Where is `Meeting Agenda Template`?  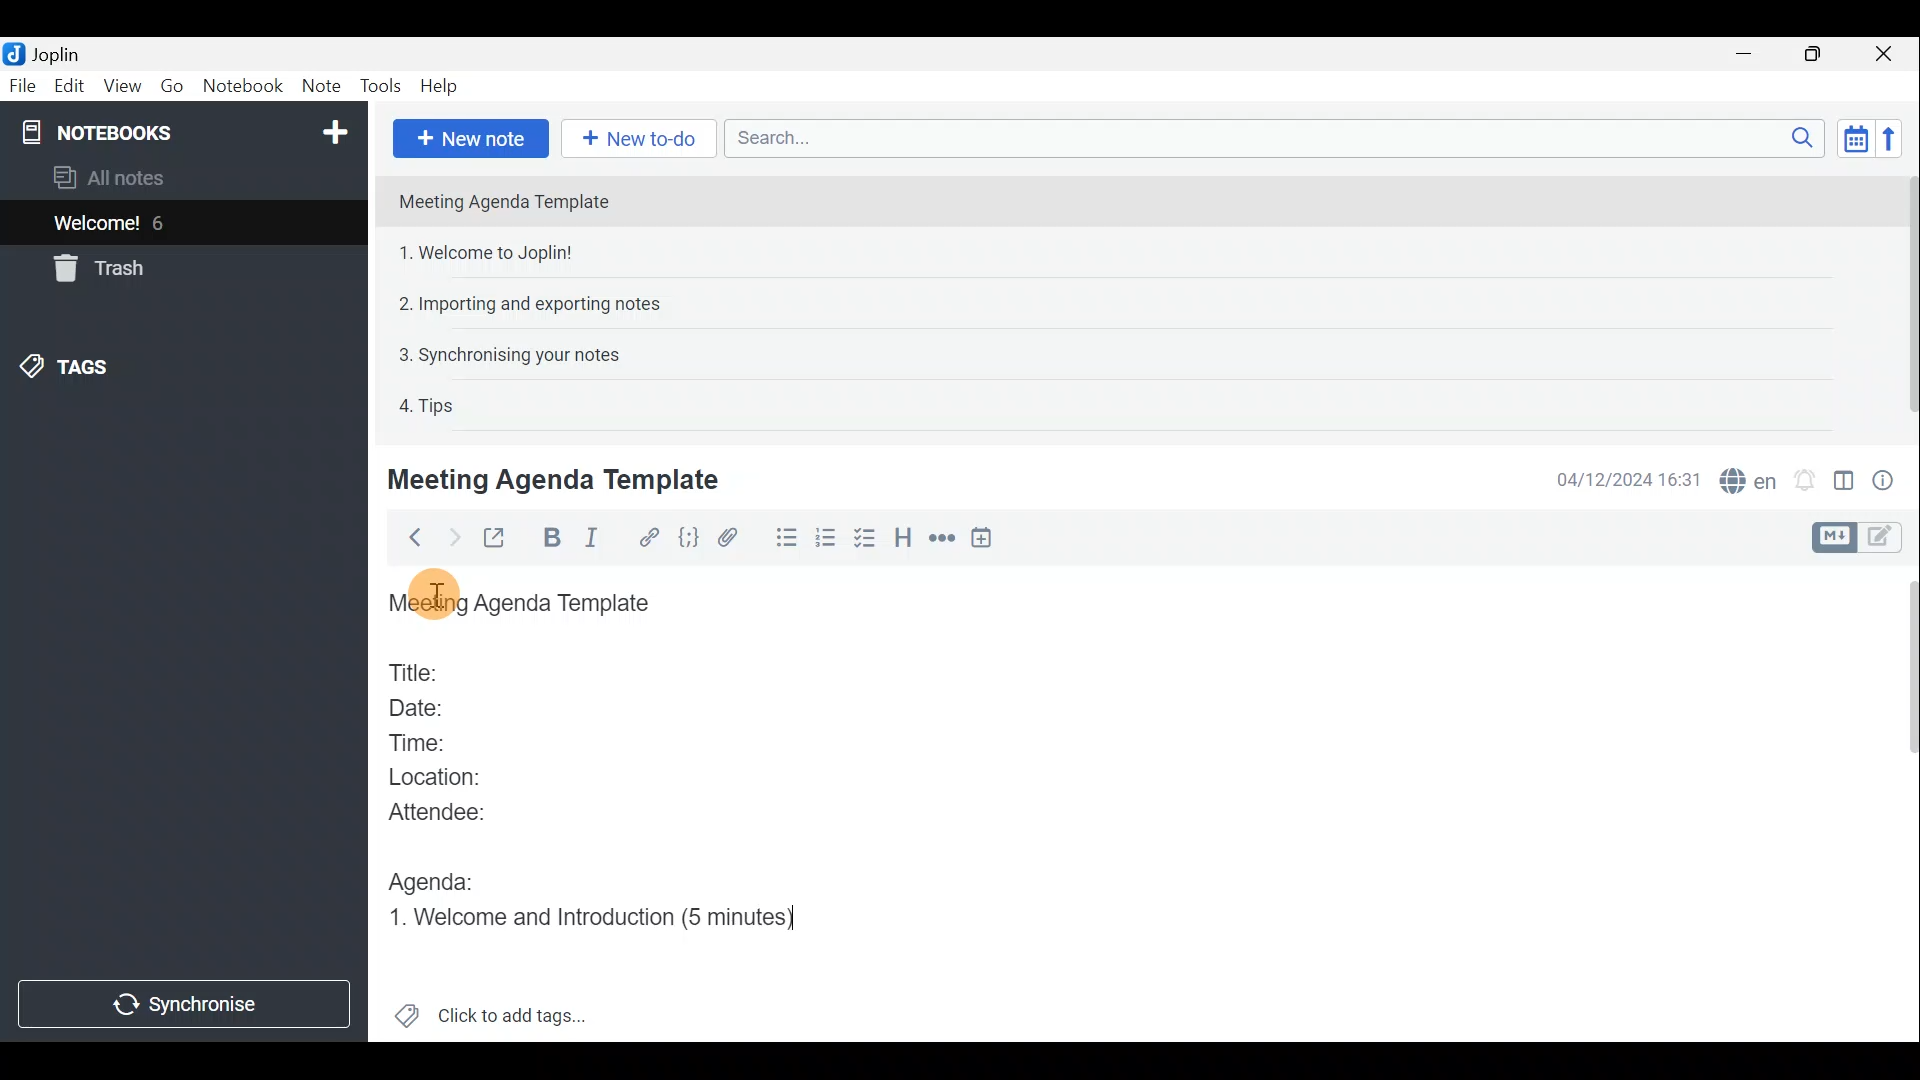 Meeting Agenda Template is located at coordinates (506, 201).